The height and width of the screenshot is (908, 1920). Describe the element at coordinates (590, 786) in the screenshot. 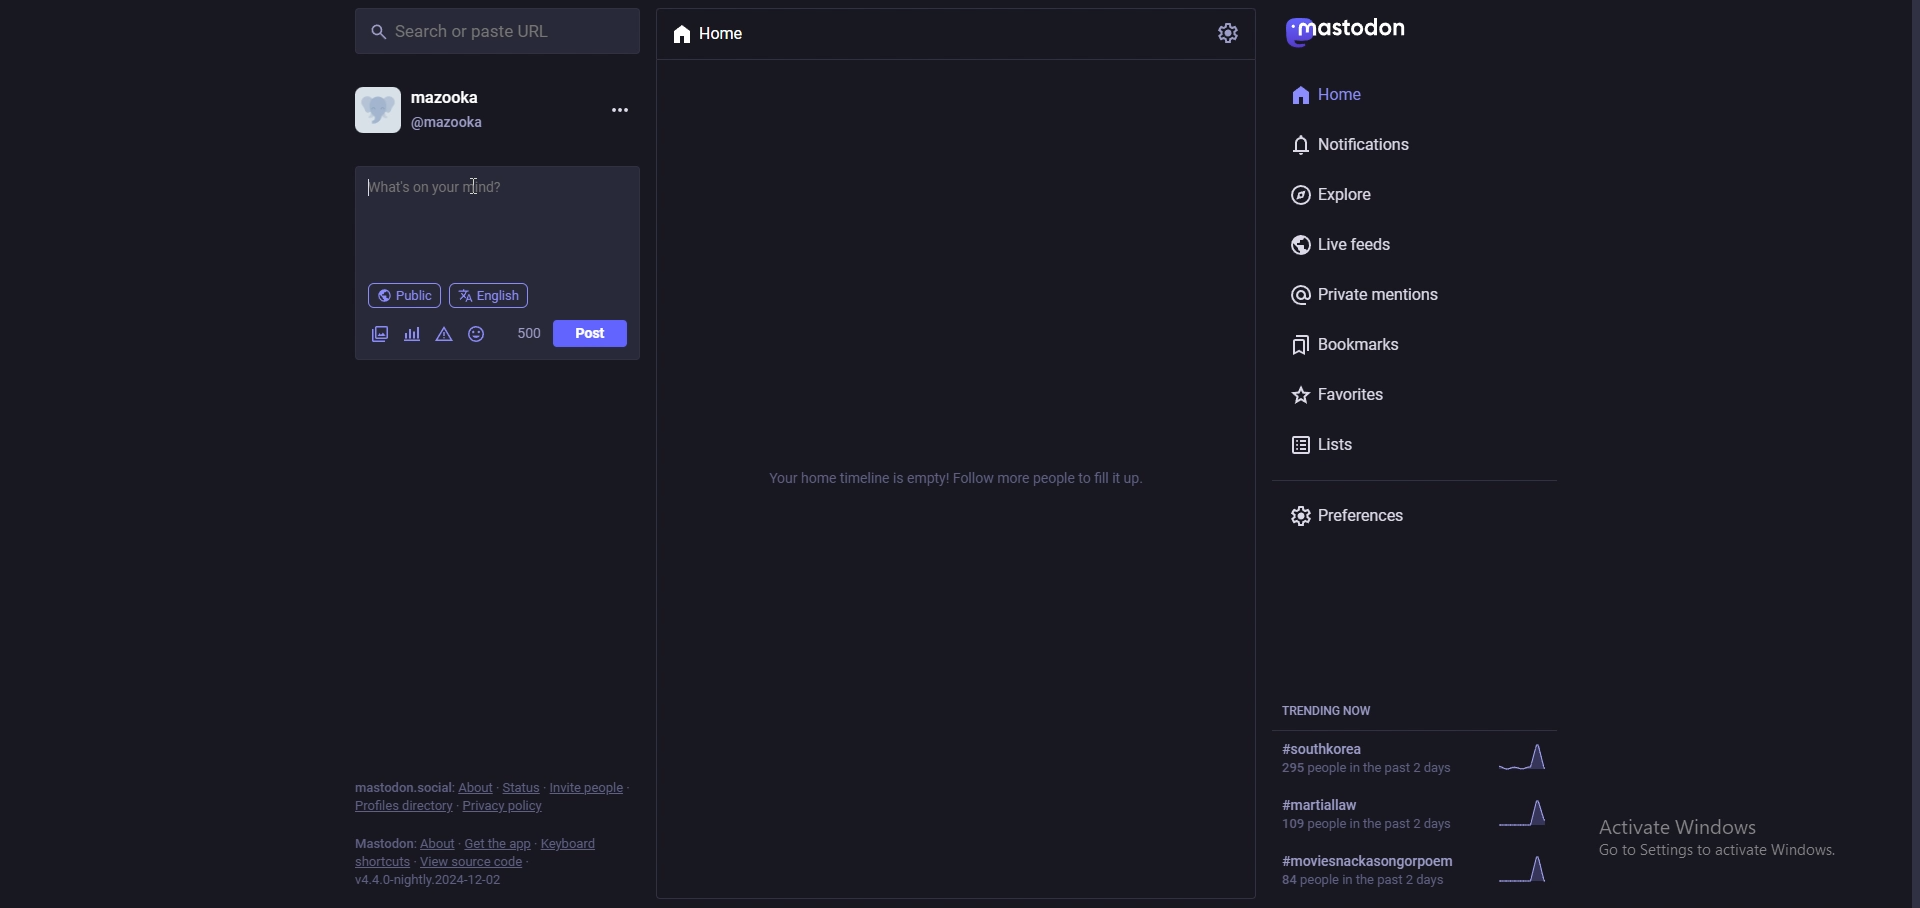

I see `invite people` at that location.